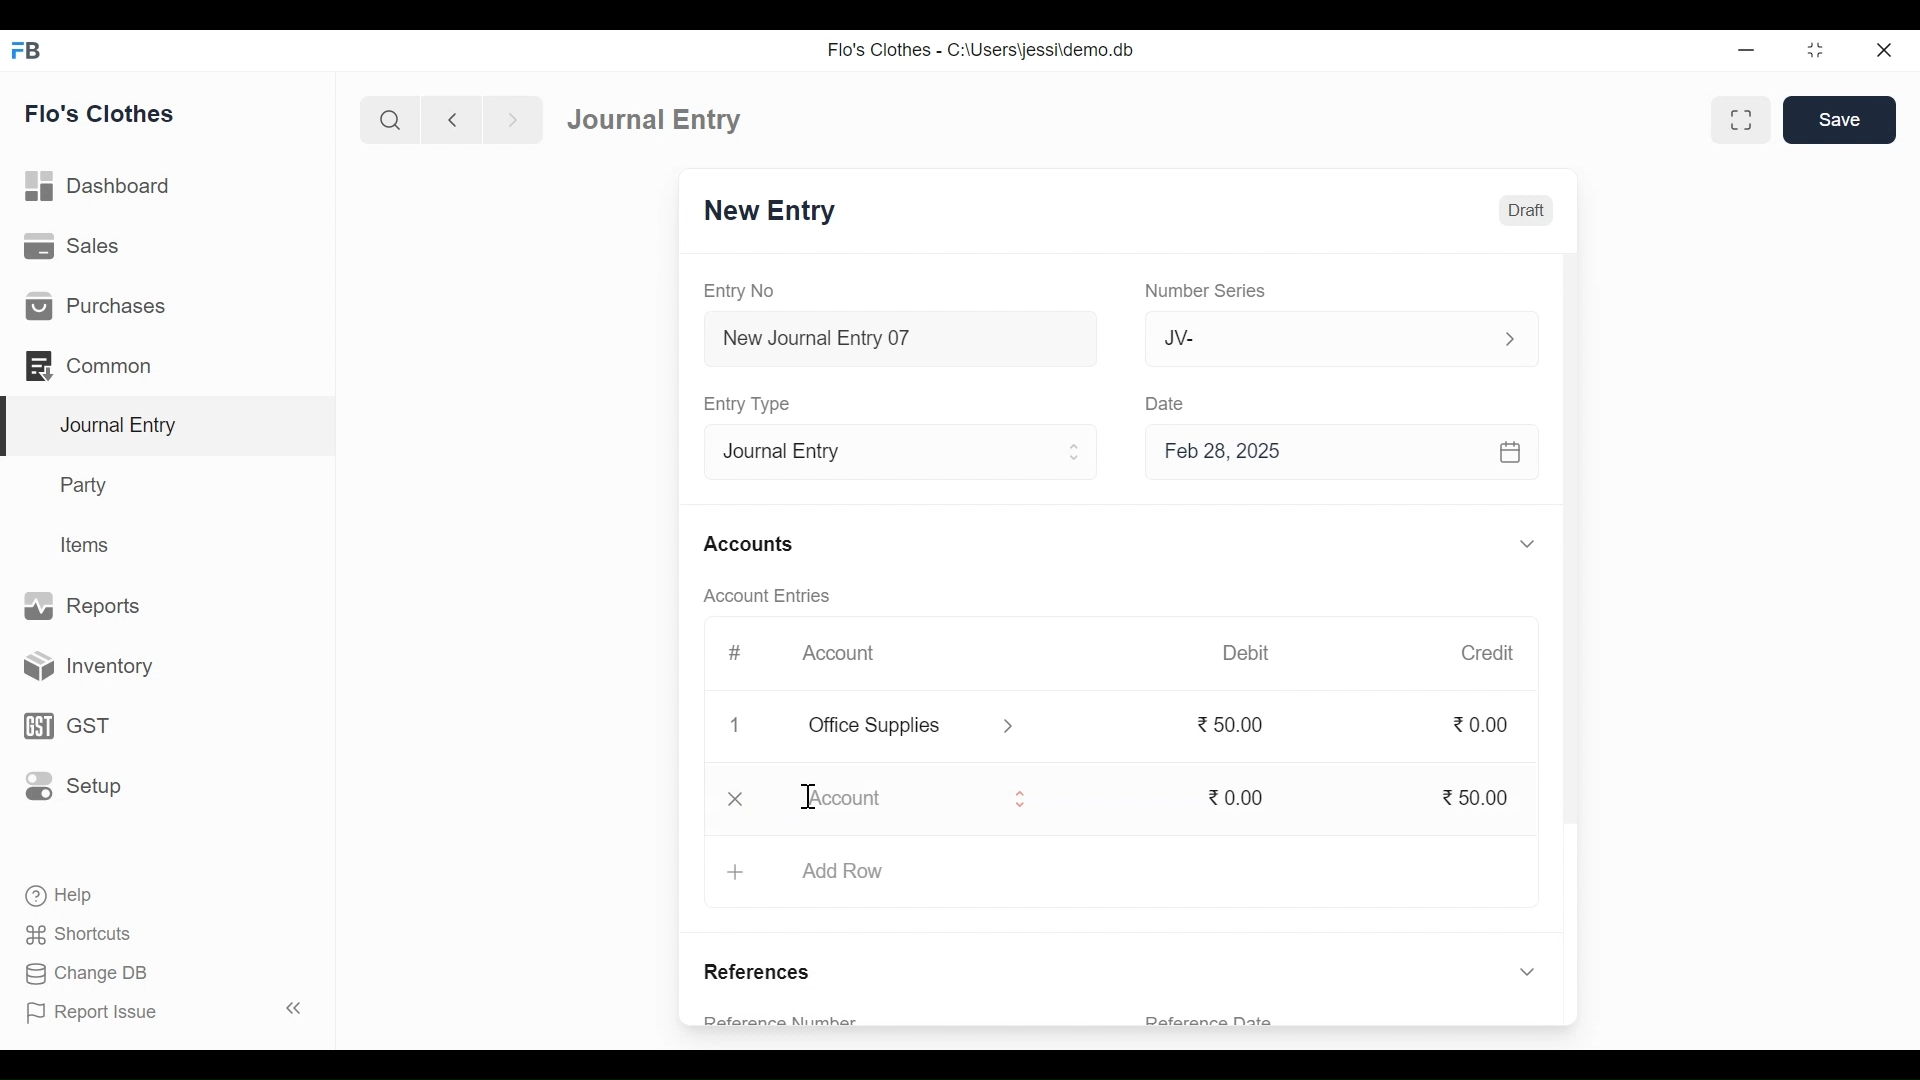  What do you see at coordinates (1527, 543) in the screenshot?
I see `Expand` at bounding box center [1527, 543].